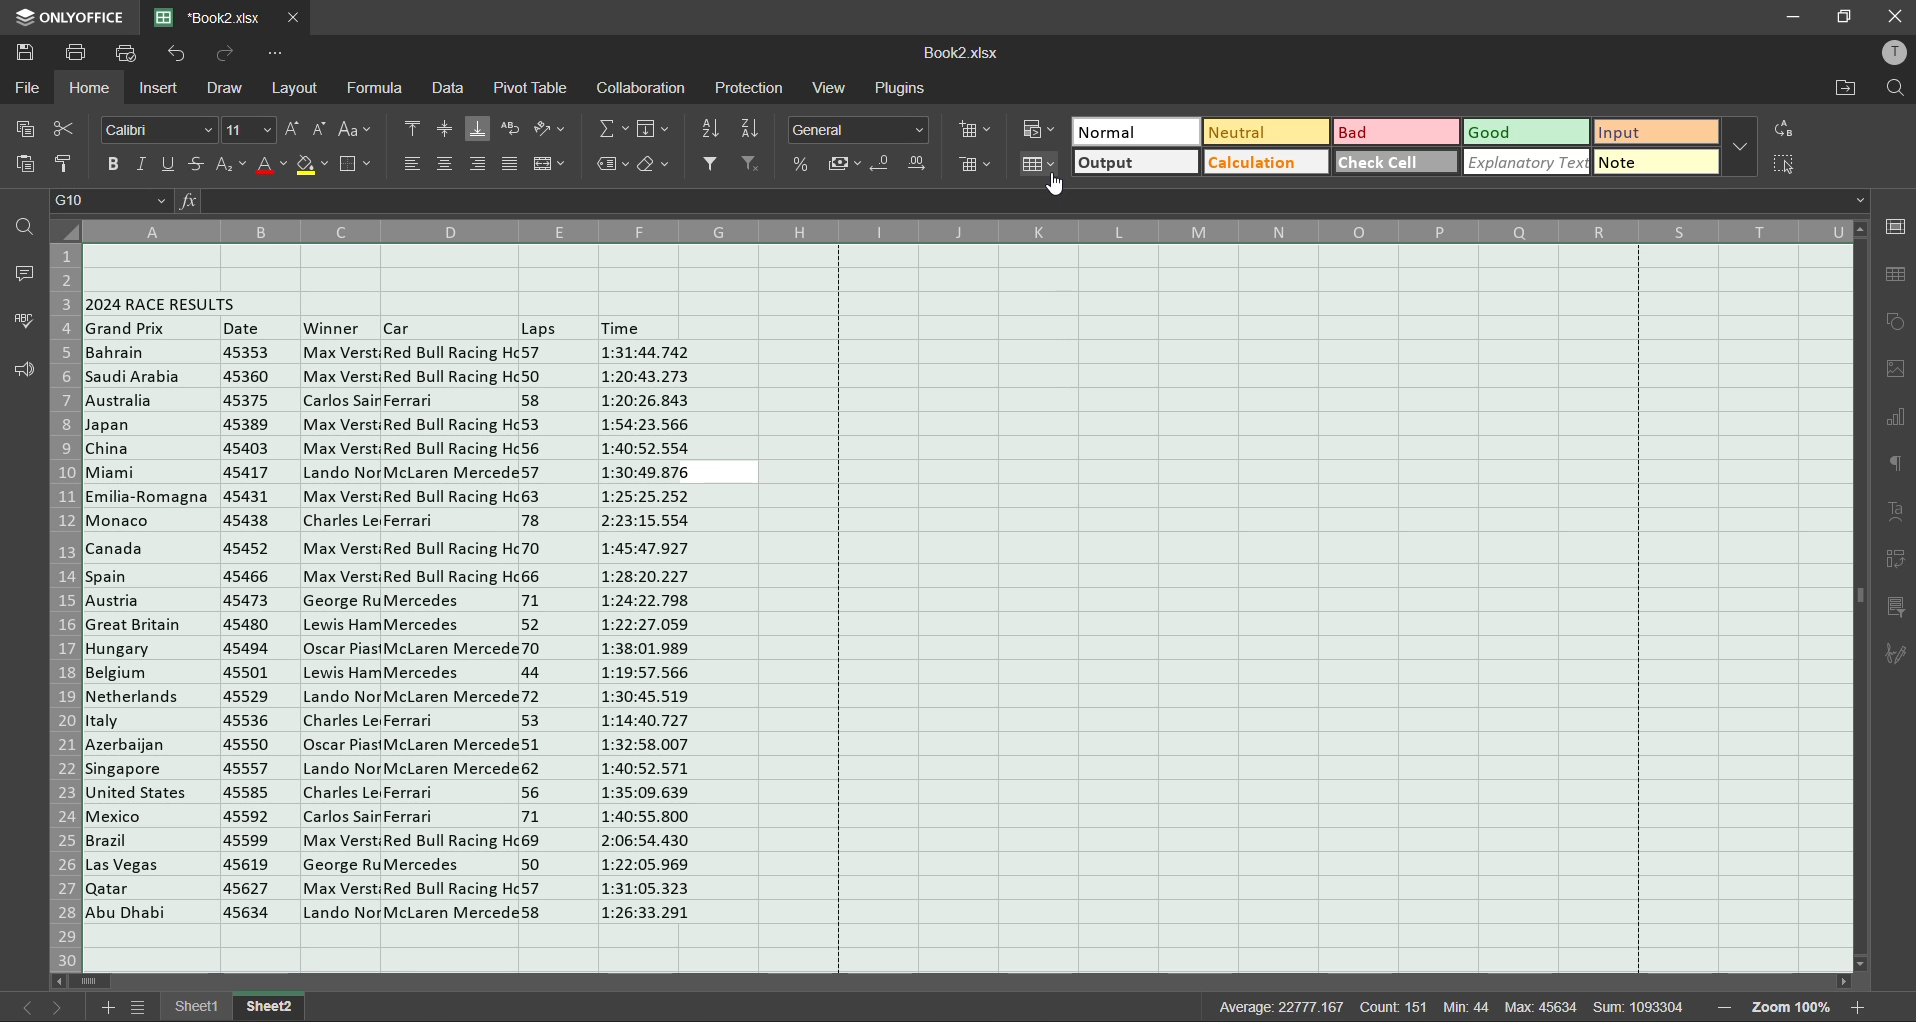 The height and width of the screenshot is (1022, 1916). Describe the element at coordinates (1264, 163) in the screenshot. I see `calculation` at that location.